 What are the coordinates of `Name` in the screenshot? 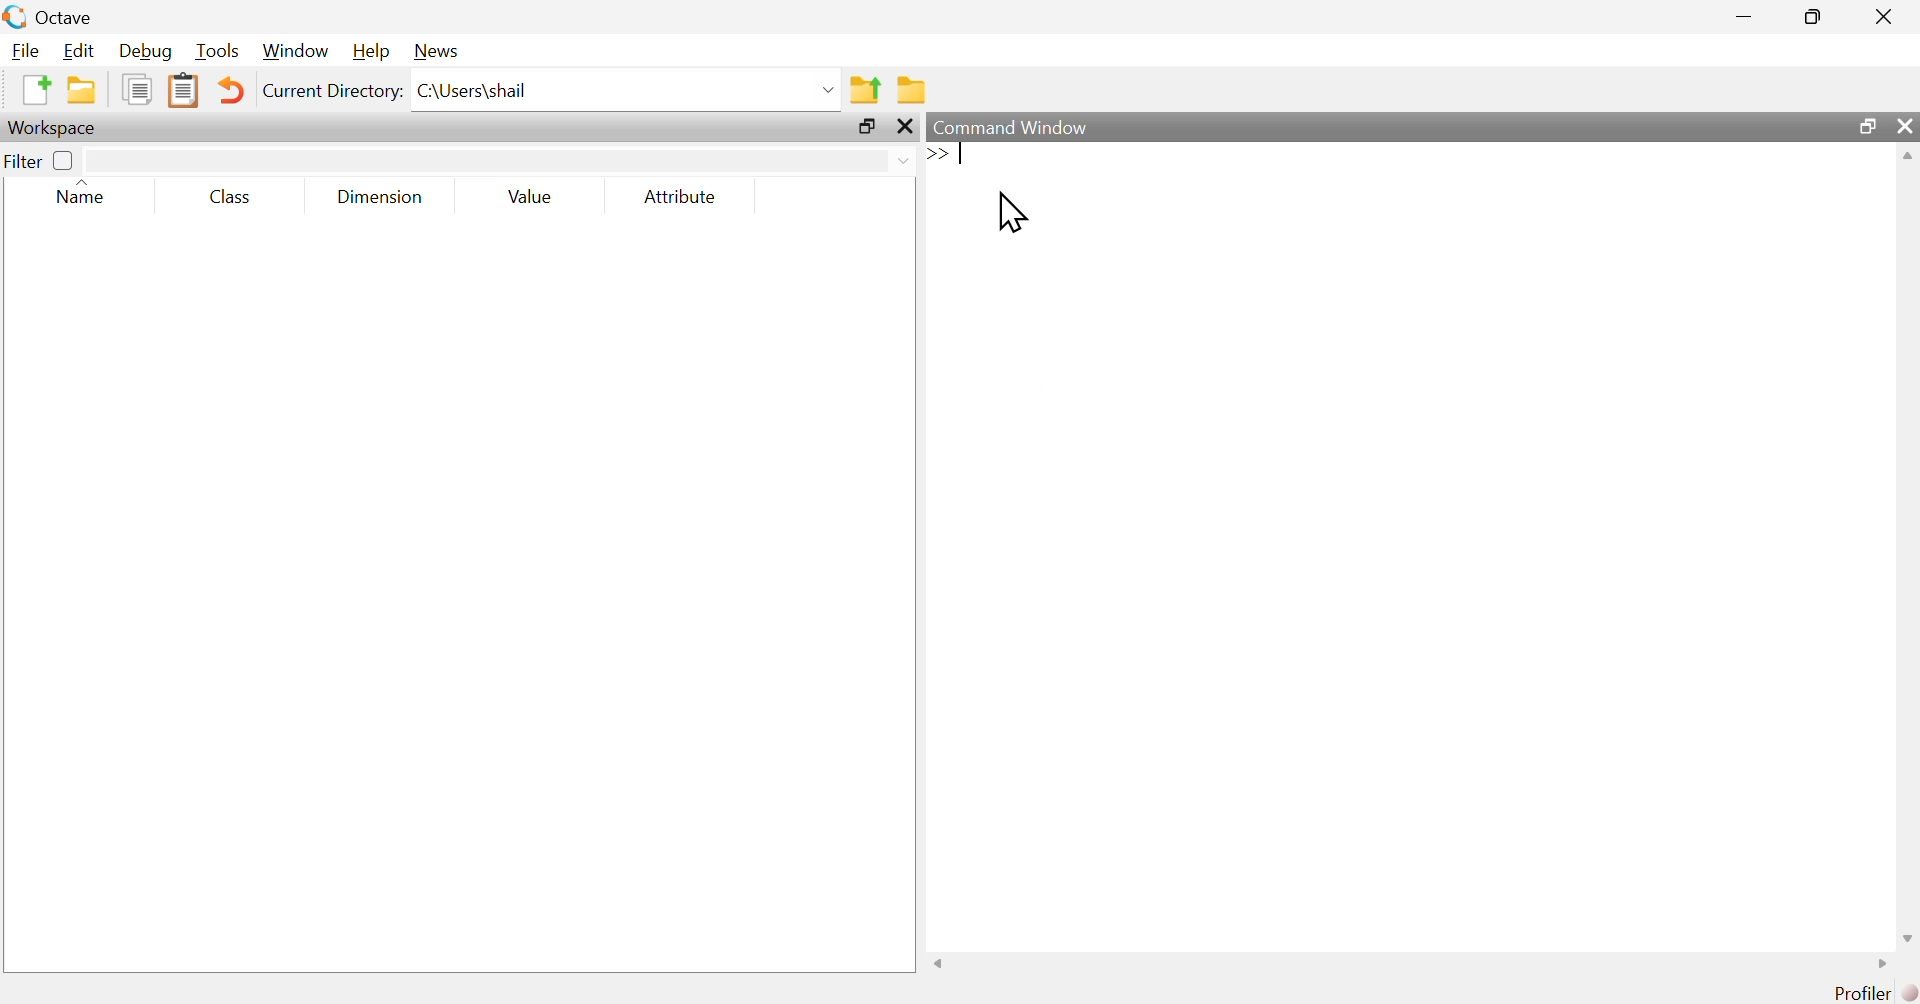 It's located at (90, 194).